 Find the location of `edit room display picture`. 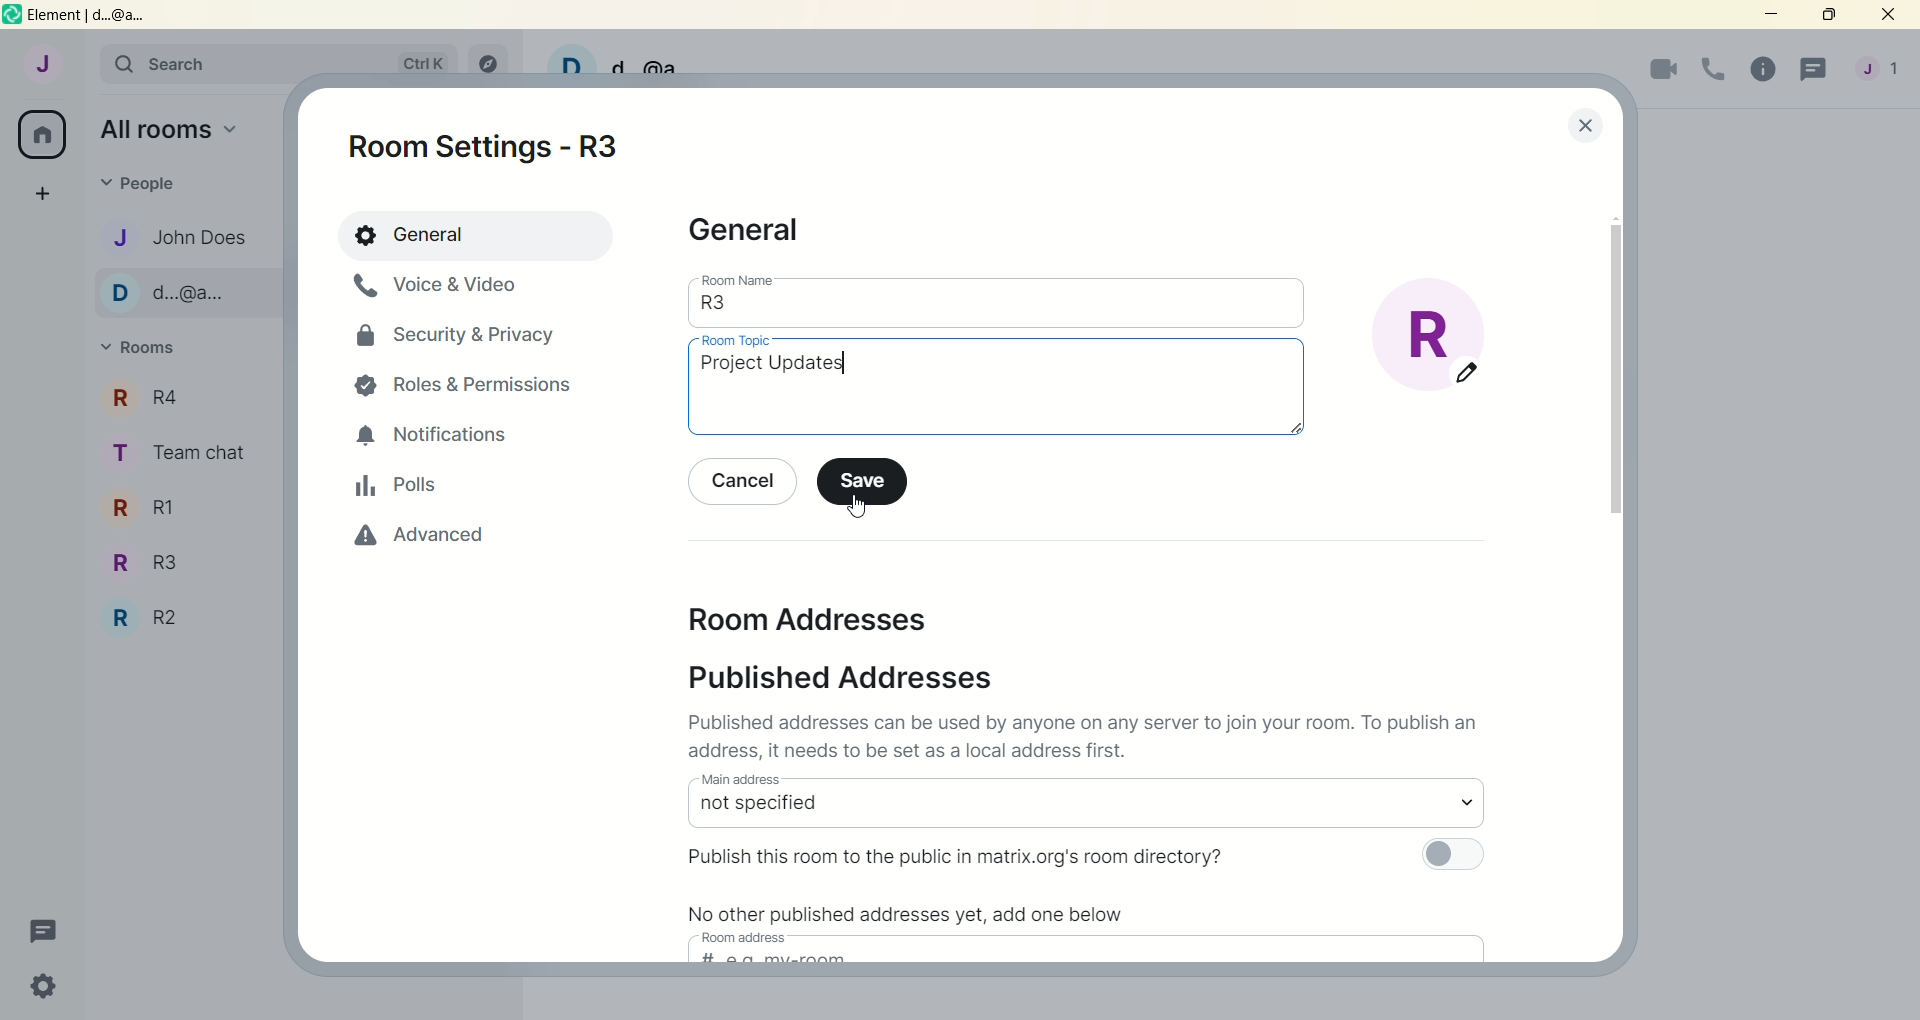

edit room display picture is located at coordinates (1429, 337).